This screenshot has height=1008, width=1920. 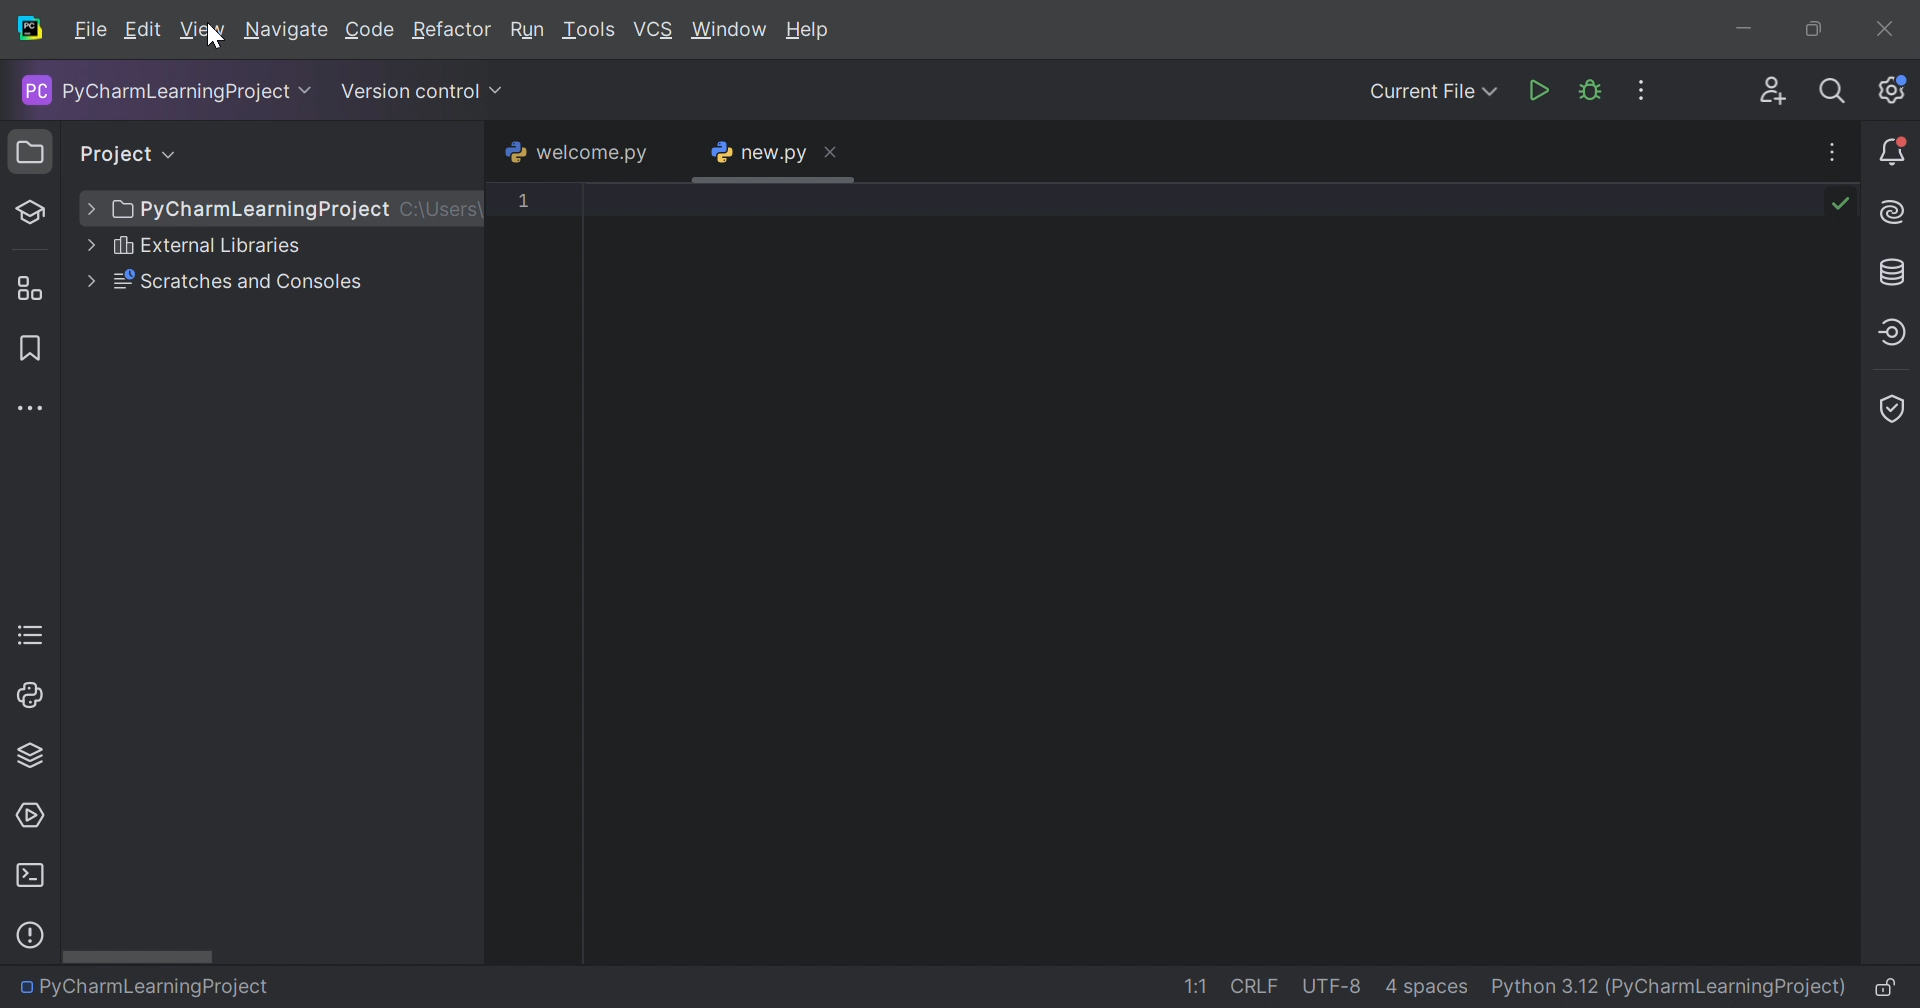 I want to click on Refactor, so click(x=451, y=32).